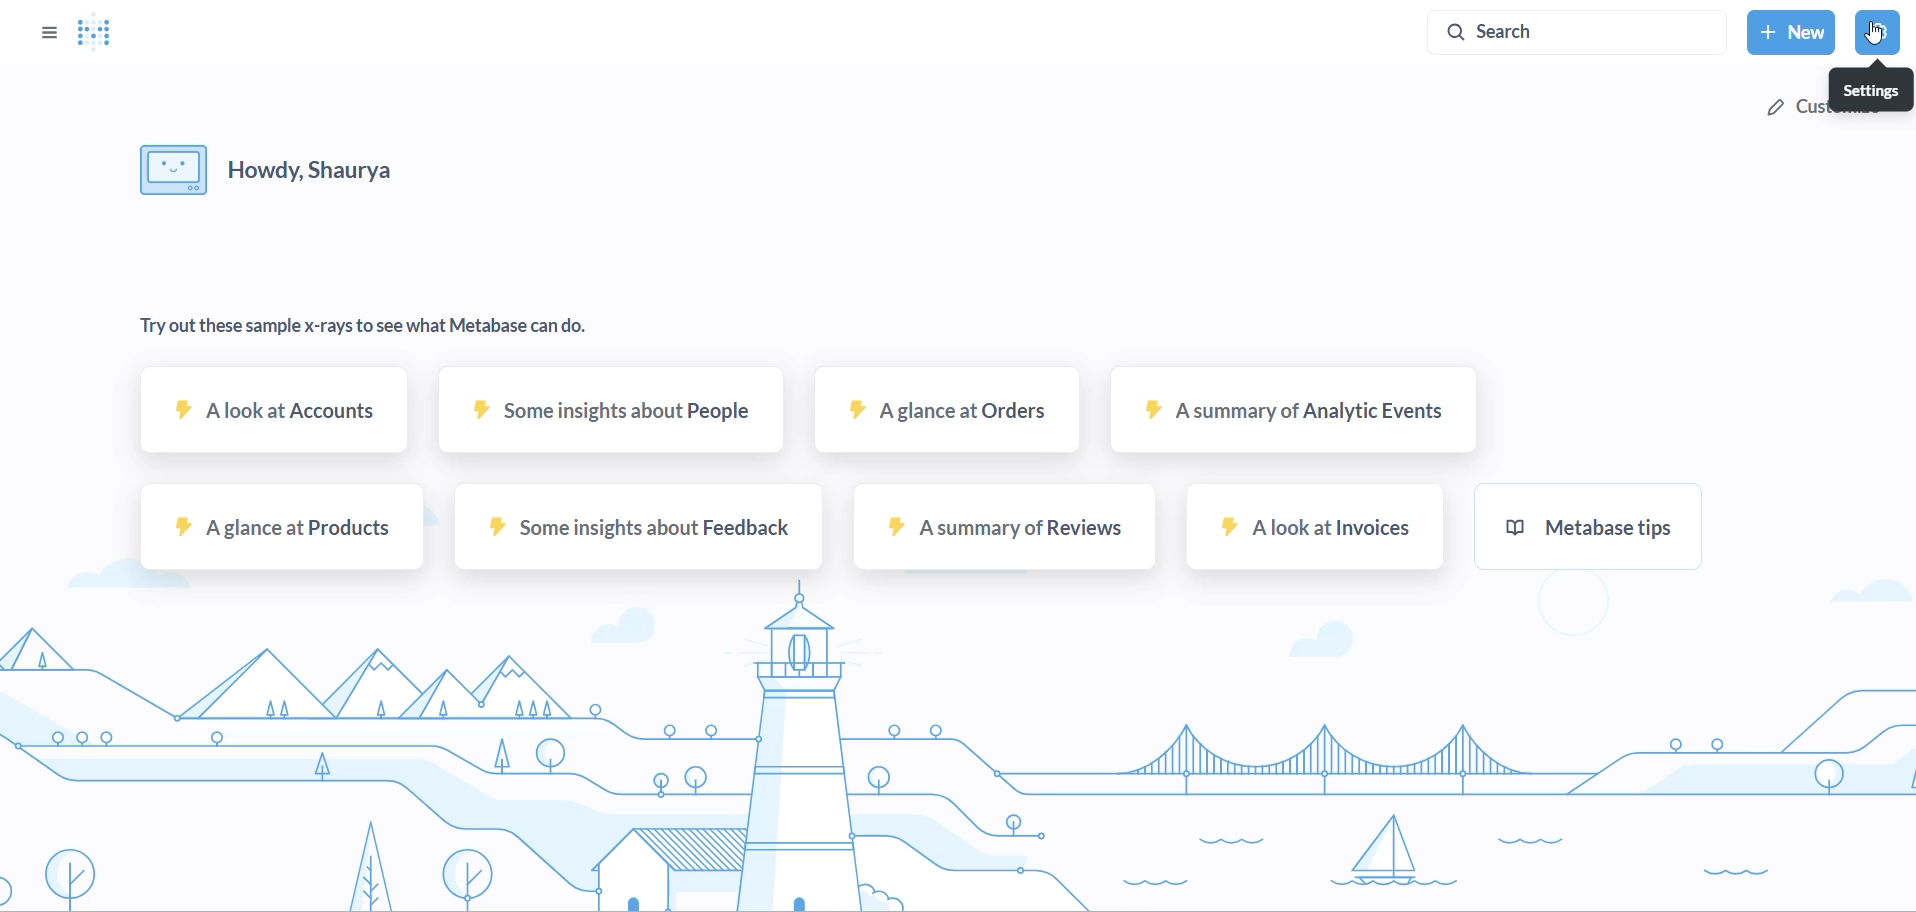 This screenshot has height=912, width=1916. I want to click on A glance at products sample, so click(257, 524).